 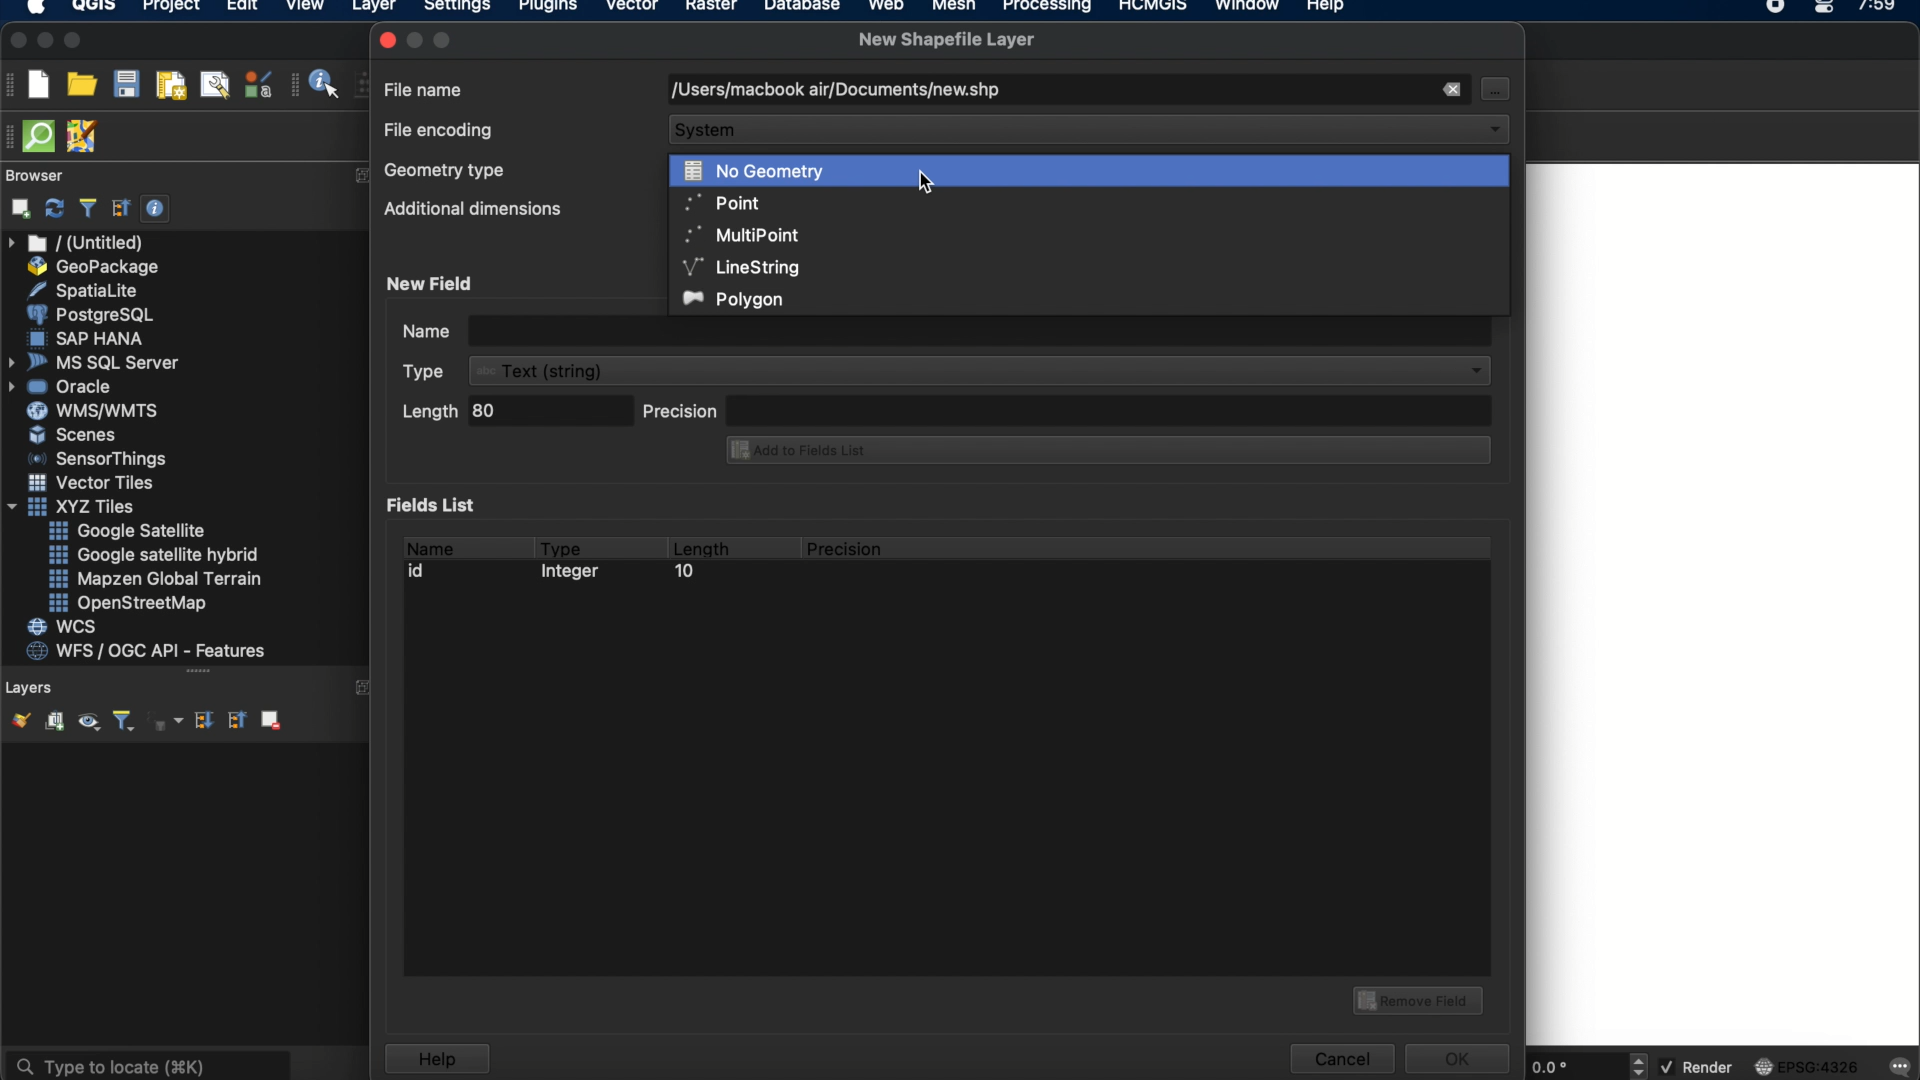 I want to click on google satellite, so click(x=129, y=531).